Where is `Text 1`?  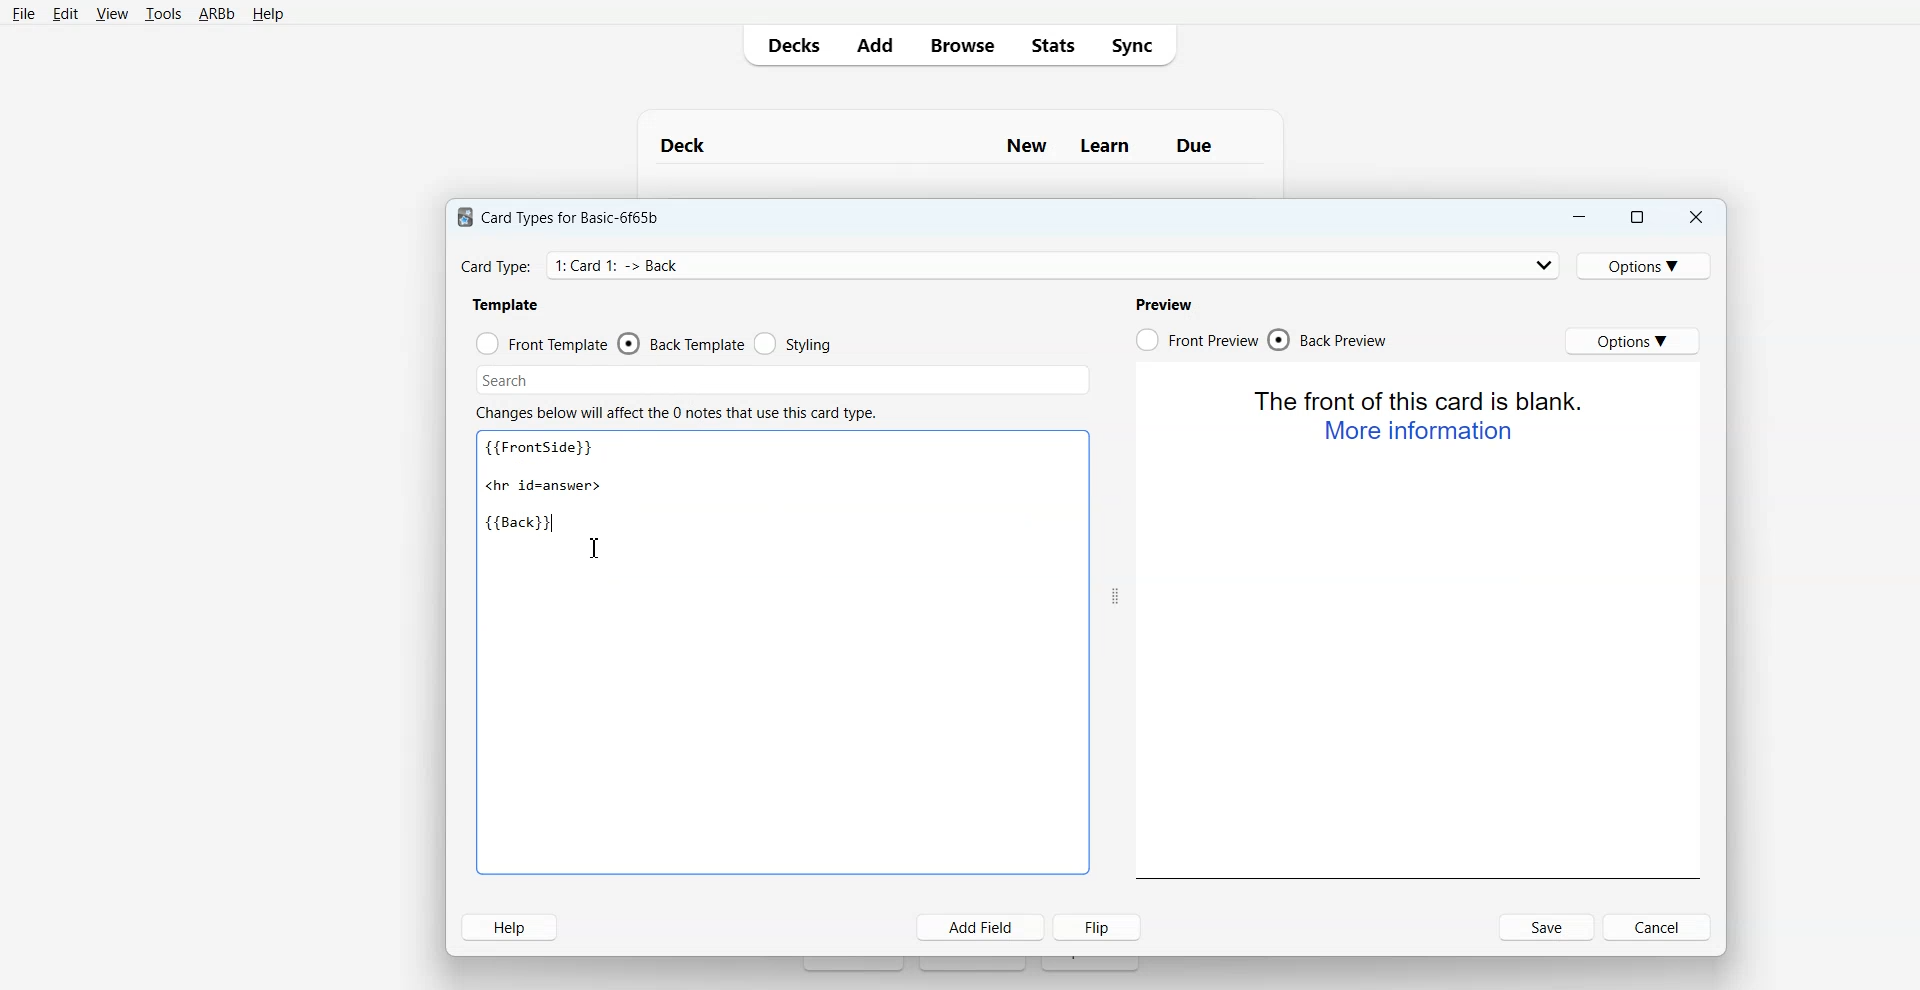 Text 1 is located at coordinates (565, 214).